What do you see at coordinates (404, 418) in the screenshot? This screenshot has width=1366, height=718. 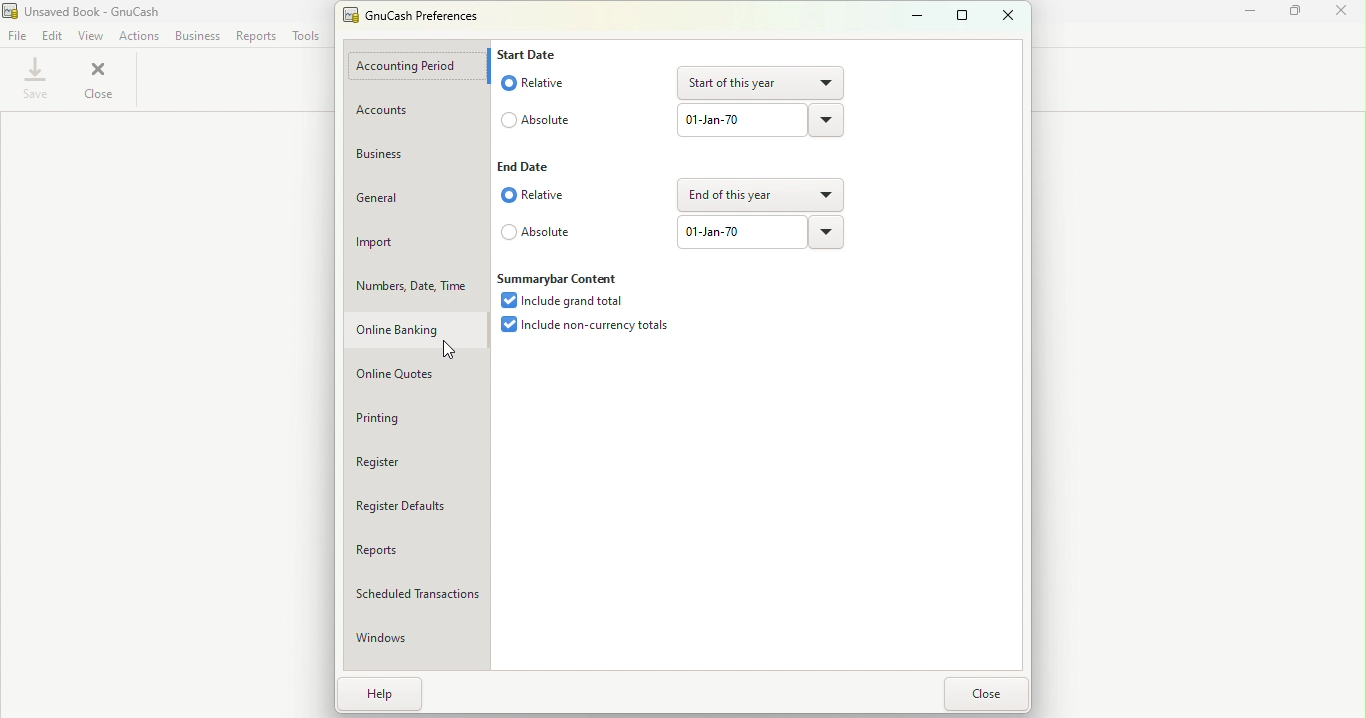 I see `Printing` at bounding box center [404, 418].